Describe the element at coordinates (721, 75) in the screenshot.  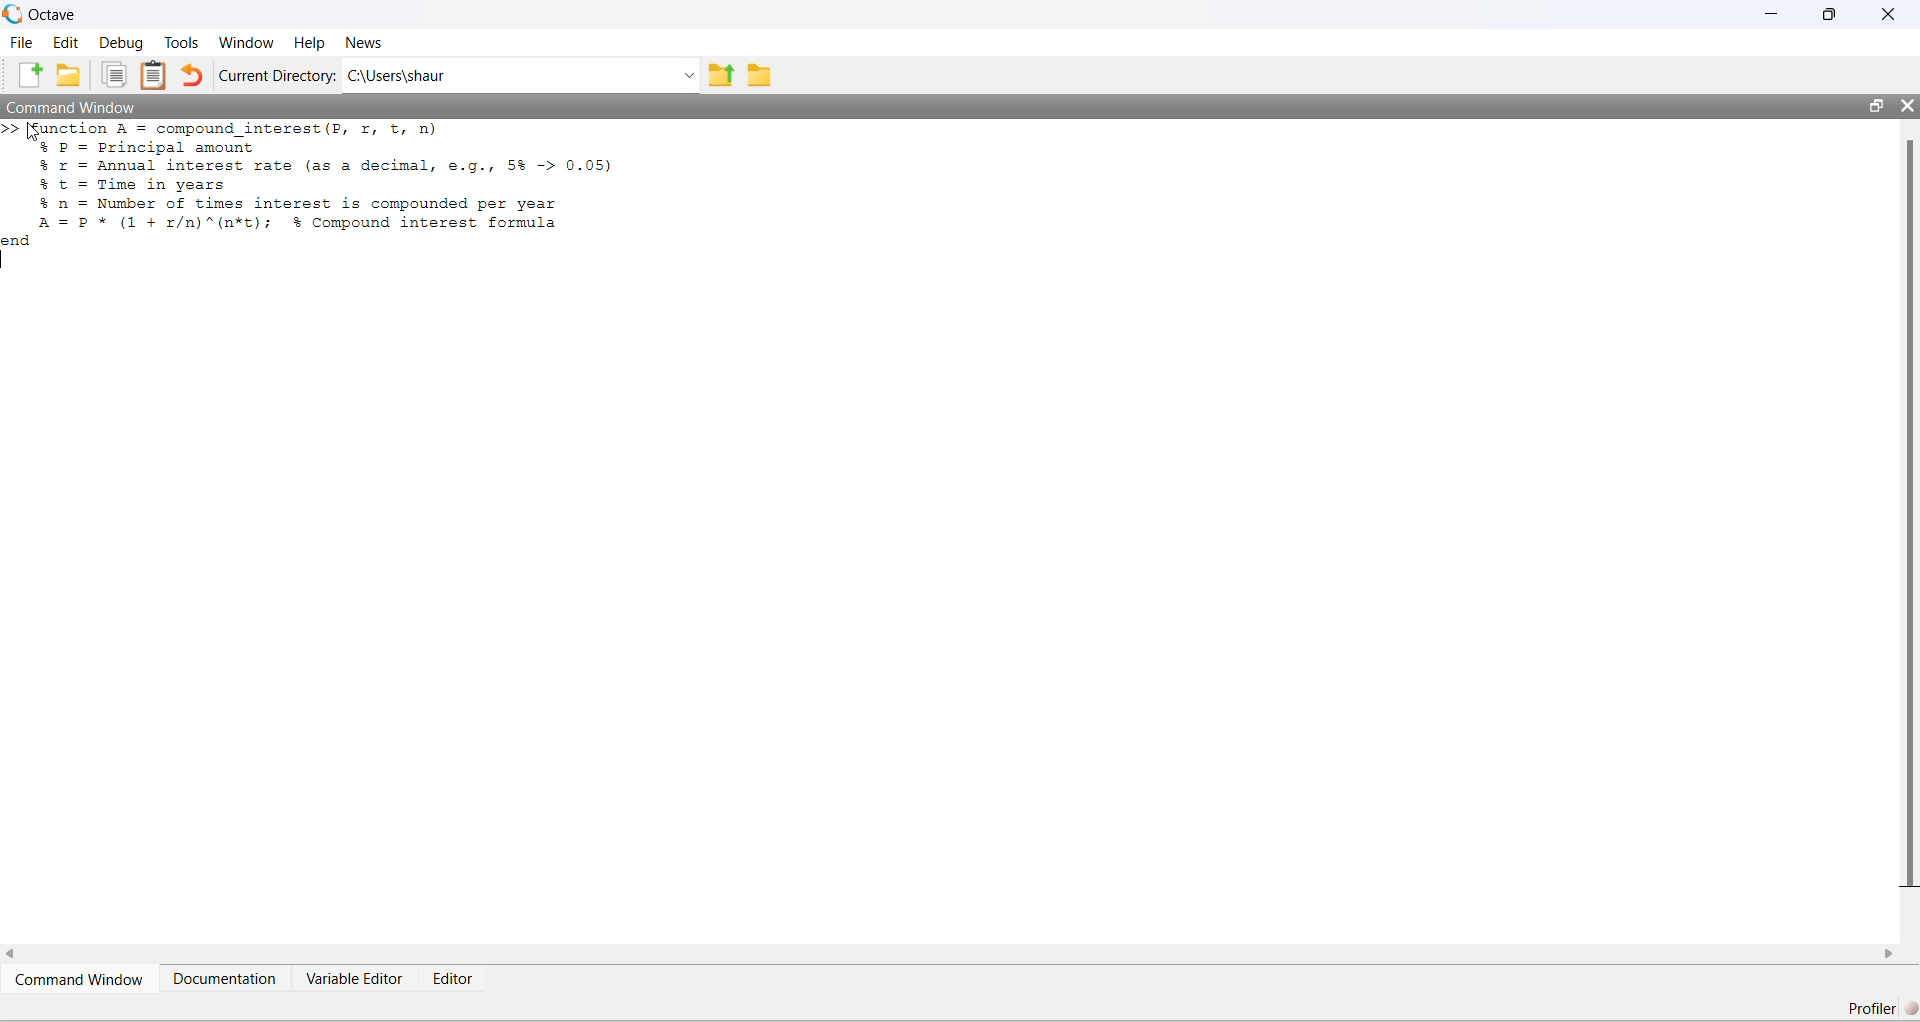
I see `Previous Folder` at that location.